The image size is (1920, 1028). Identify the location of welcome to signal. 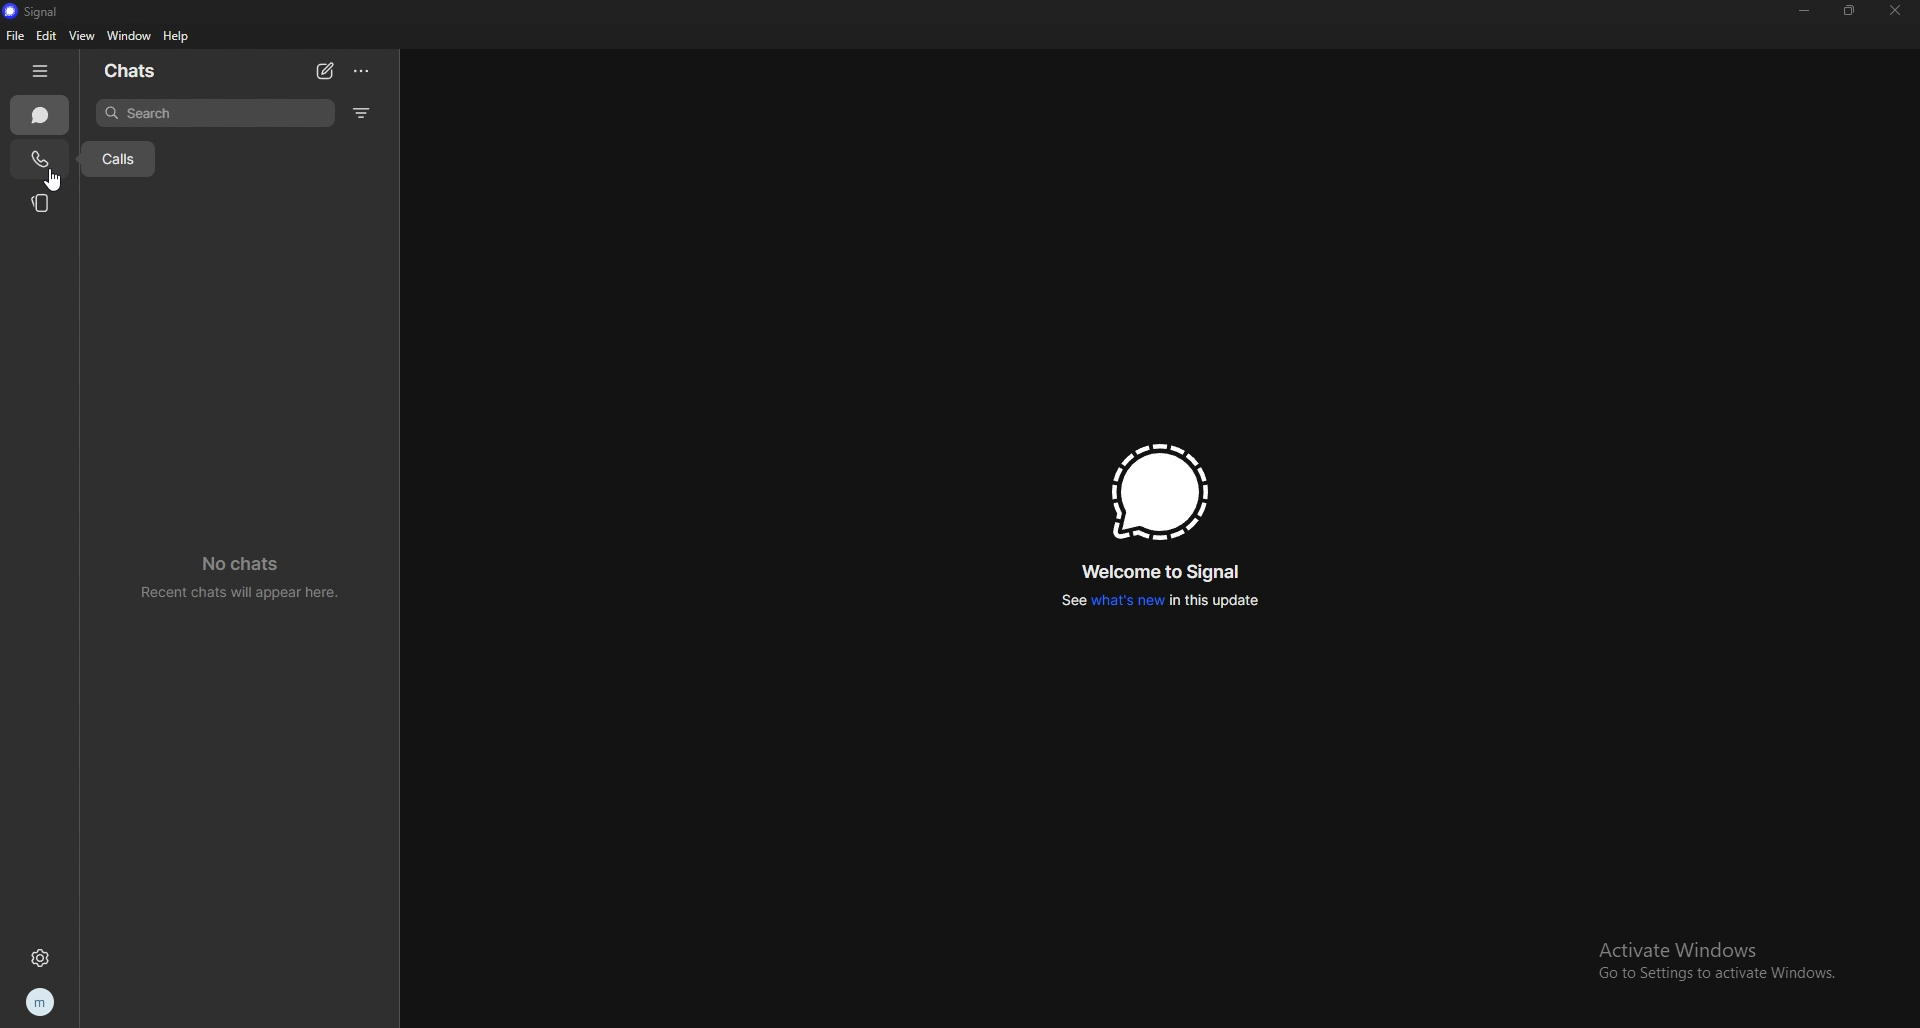
(1164, 568).